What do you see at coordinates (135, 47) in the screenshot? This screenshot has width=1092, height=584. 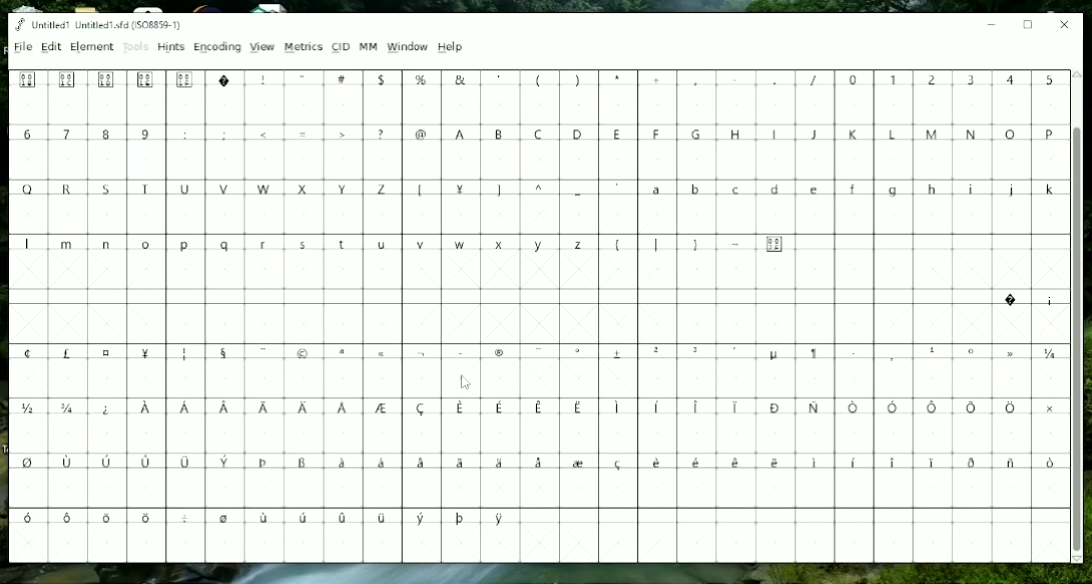 I see `Tools` at bounding box center [135, 47].